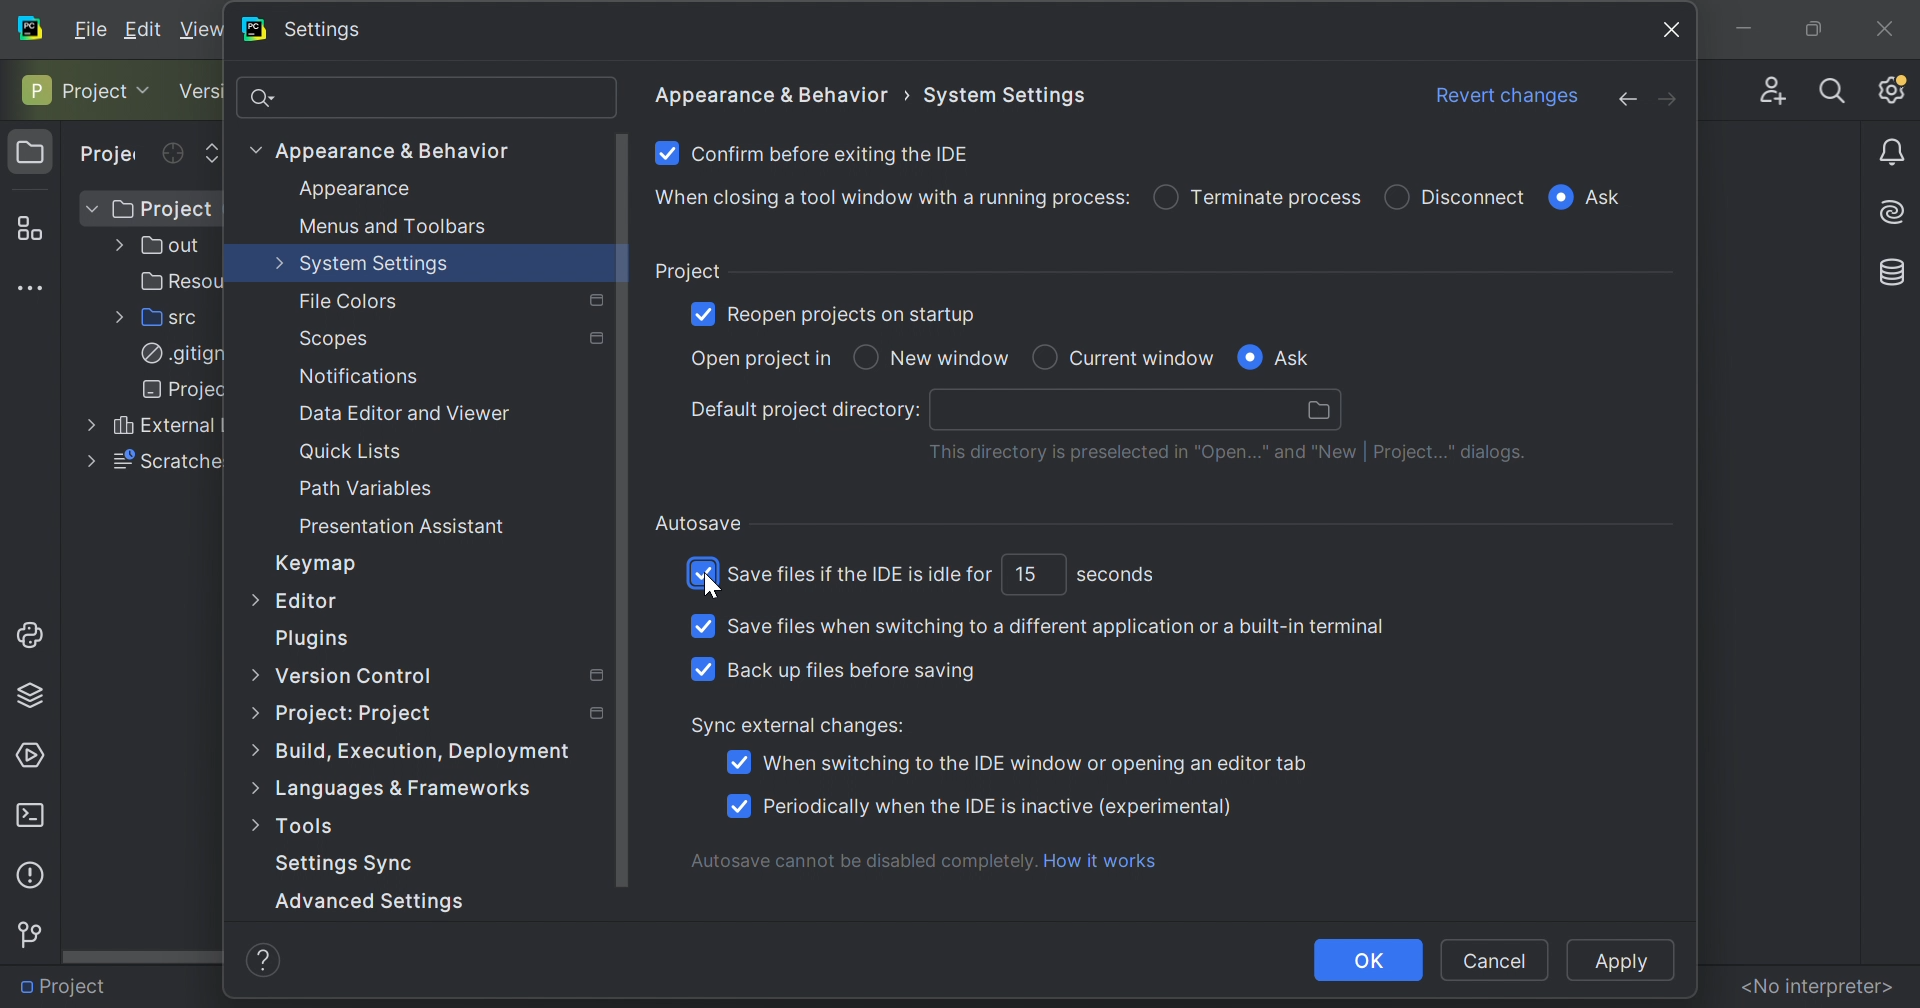 This screenshot has height=1008, width=1920. Describe the element at coordinates (621, 514) in the screenshot. I see `Scroll bar` at that location.